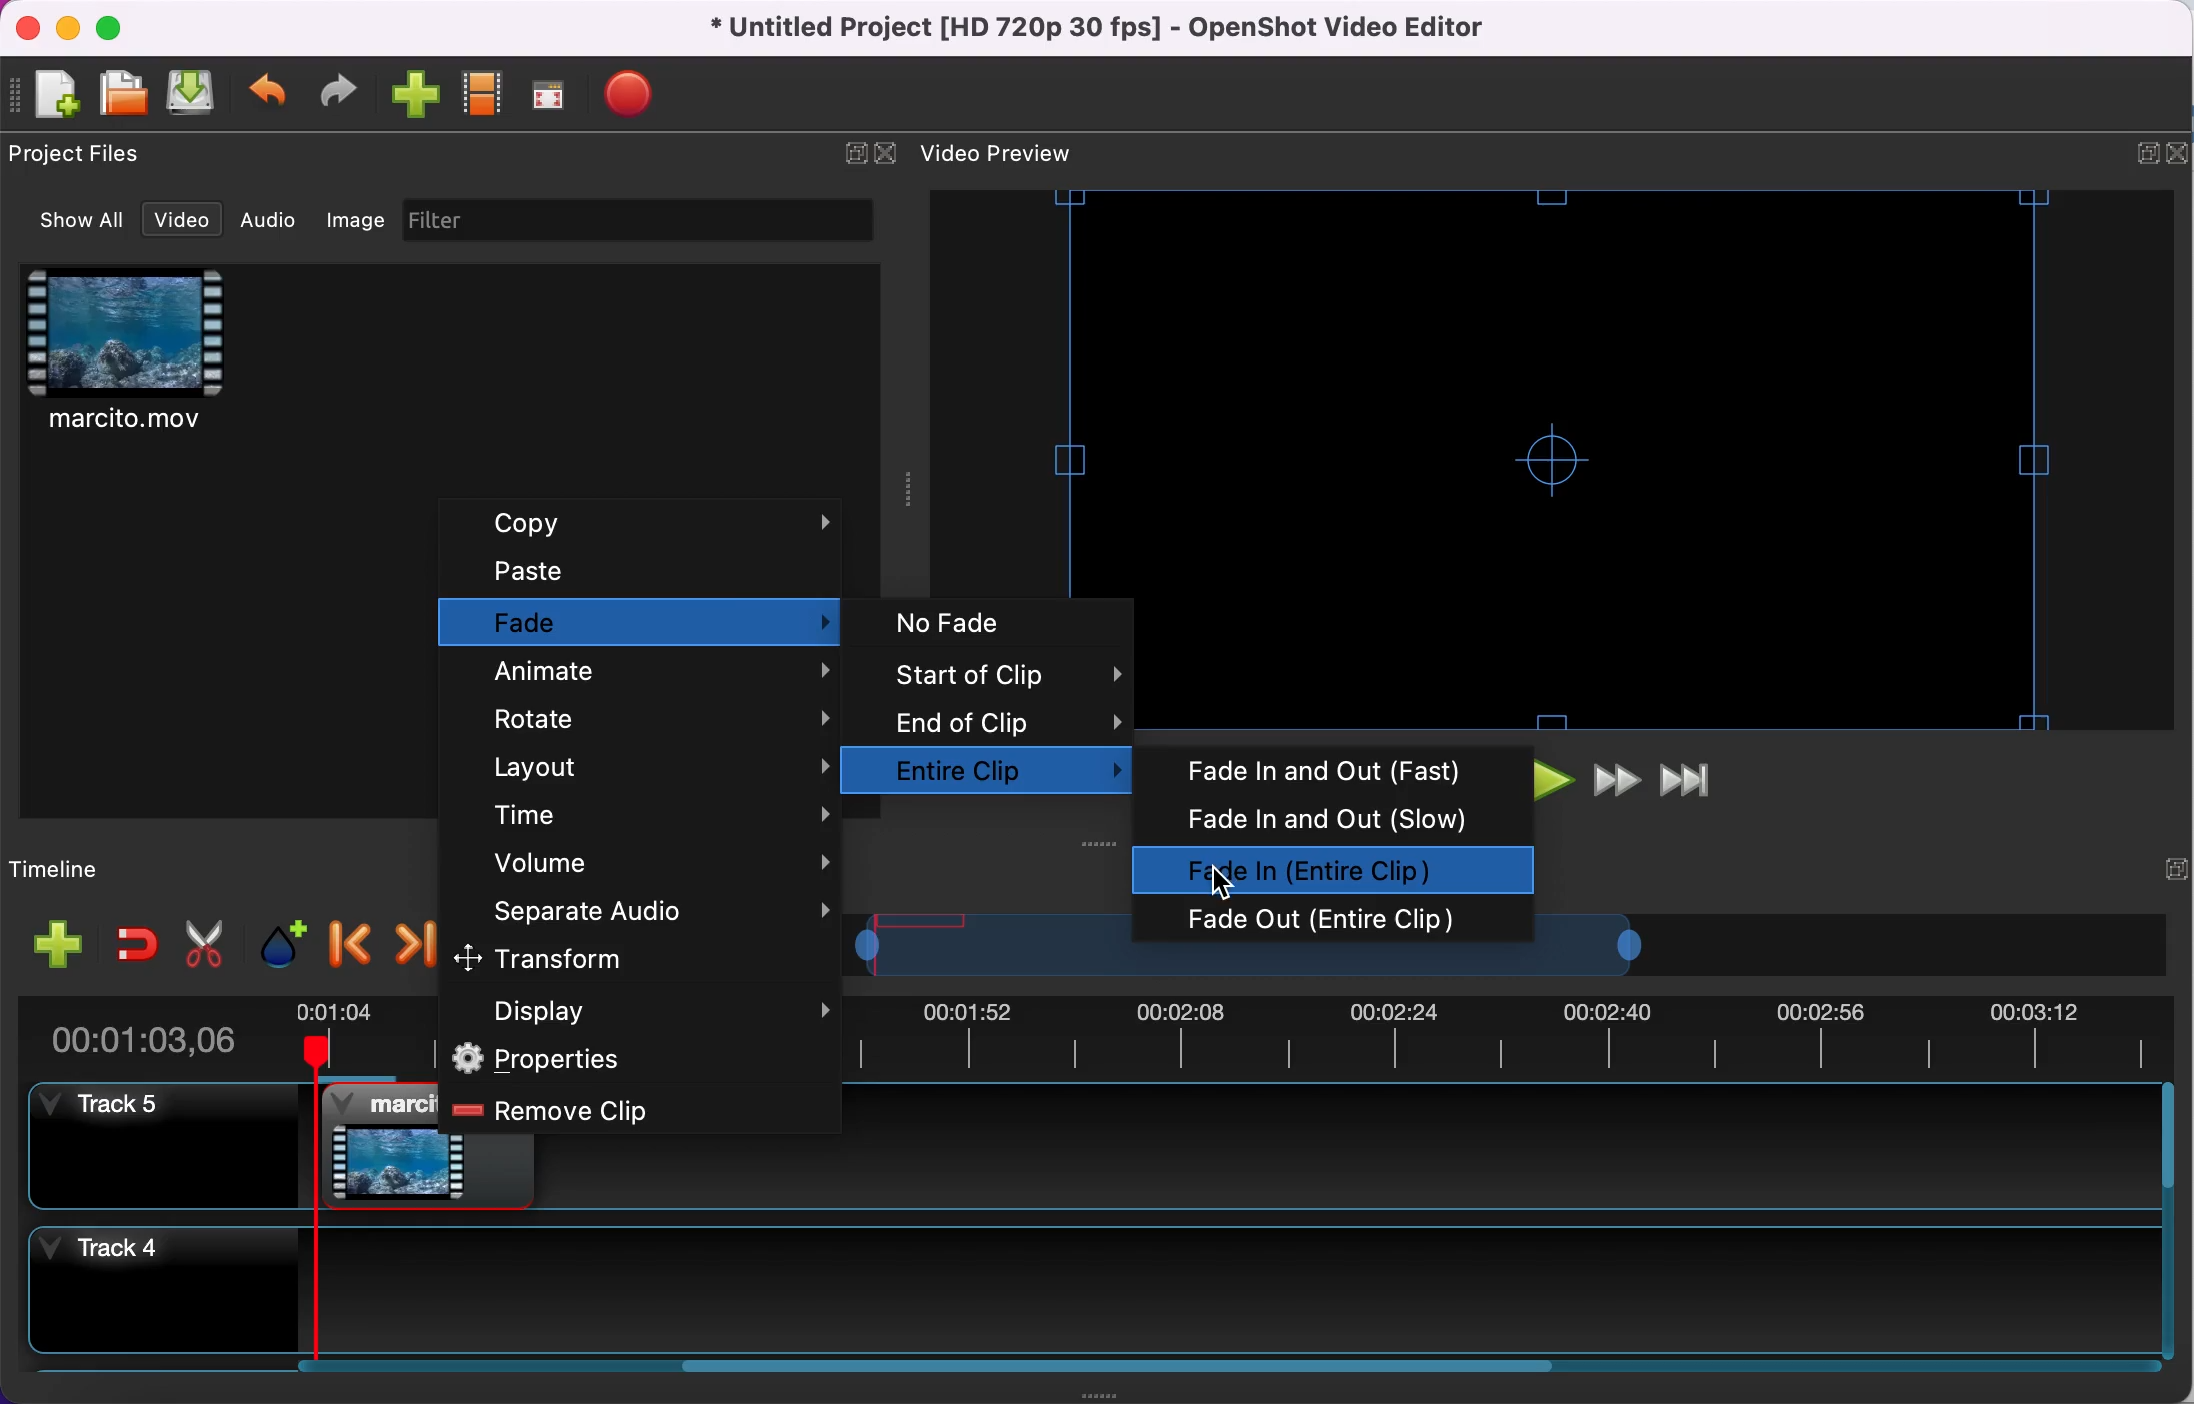 This screenshot has width=2194, height=1404. I want to click on image, so click(348, 218).